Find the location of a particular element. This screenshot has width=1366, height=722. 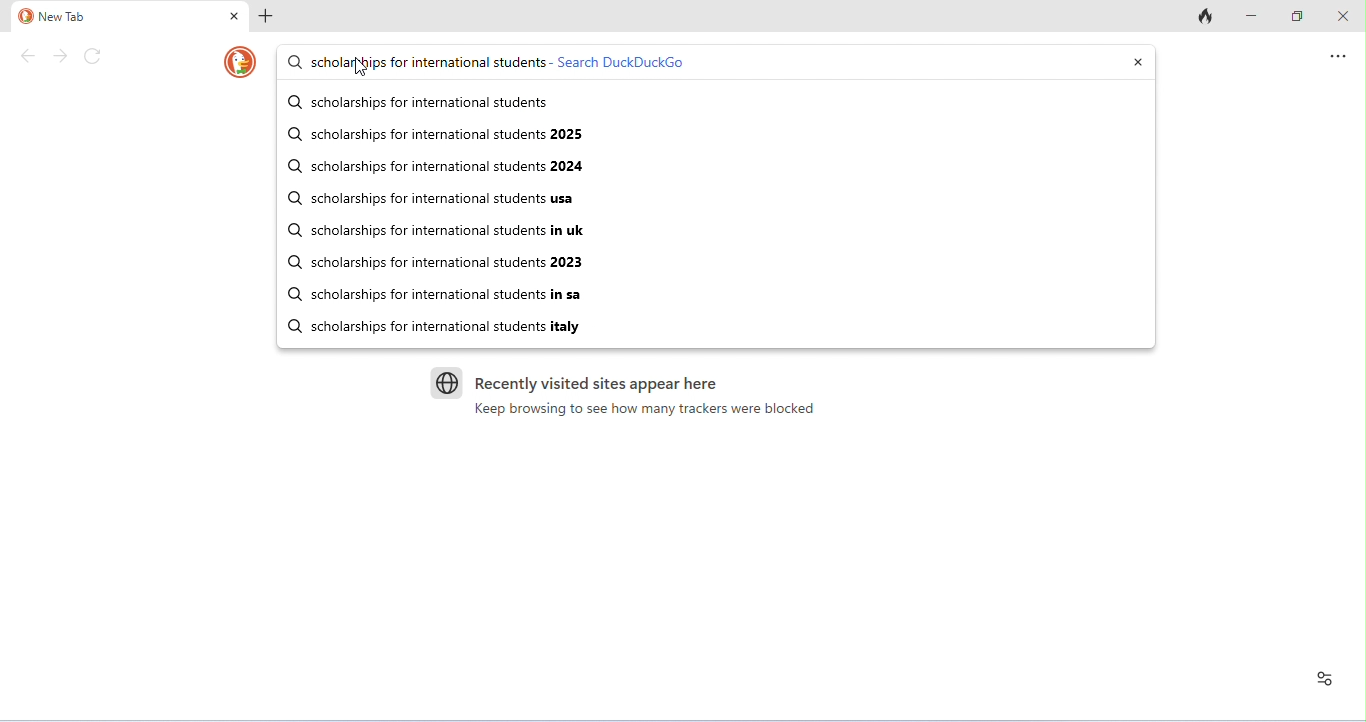

scholarships for international students is located at coordinates (435, 104).